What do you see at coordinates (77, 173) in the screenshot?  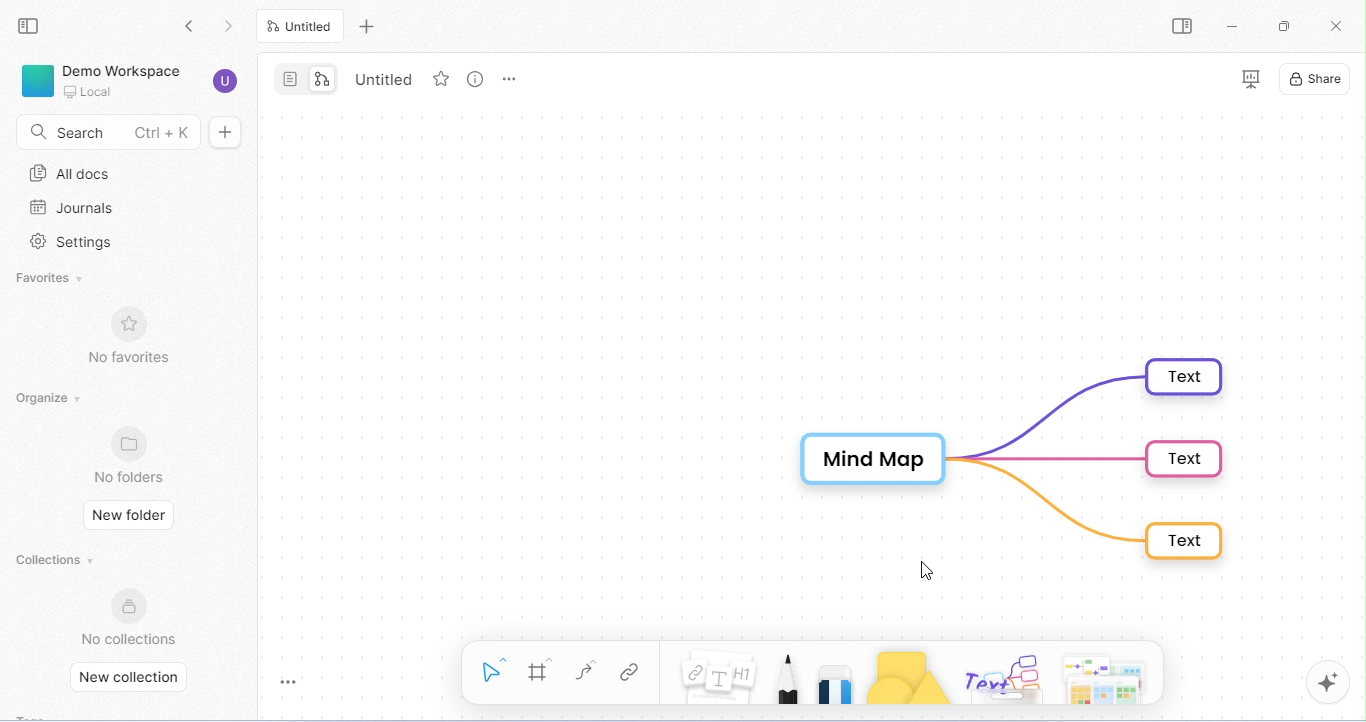 I see `all docs` at bounding box center [77, 173].